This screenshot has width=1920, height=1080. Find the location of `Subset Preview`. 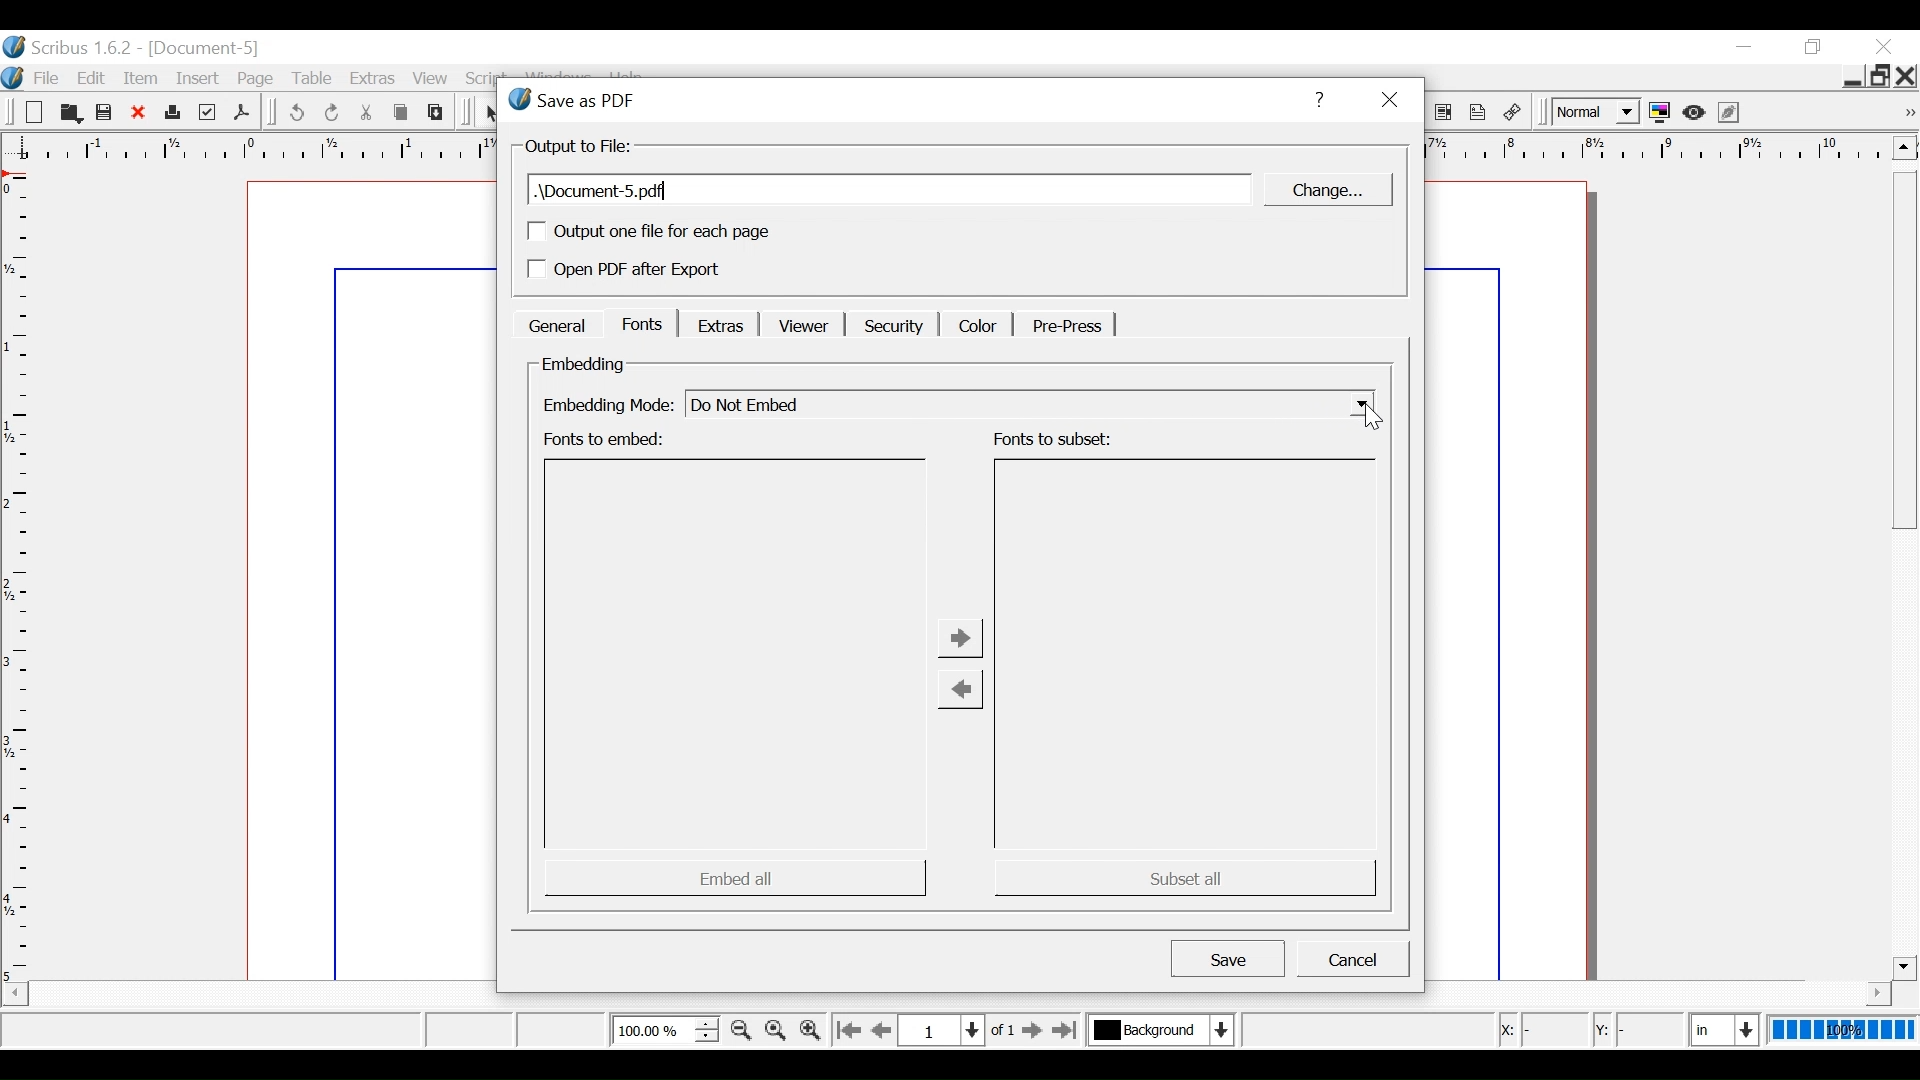

Subset Preview is located at coordinates (1186, 654).